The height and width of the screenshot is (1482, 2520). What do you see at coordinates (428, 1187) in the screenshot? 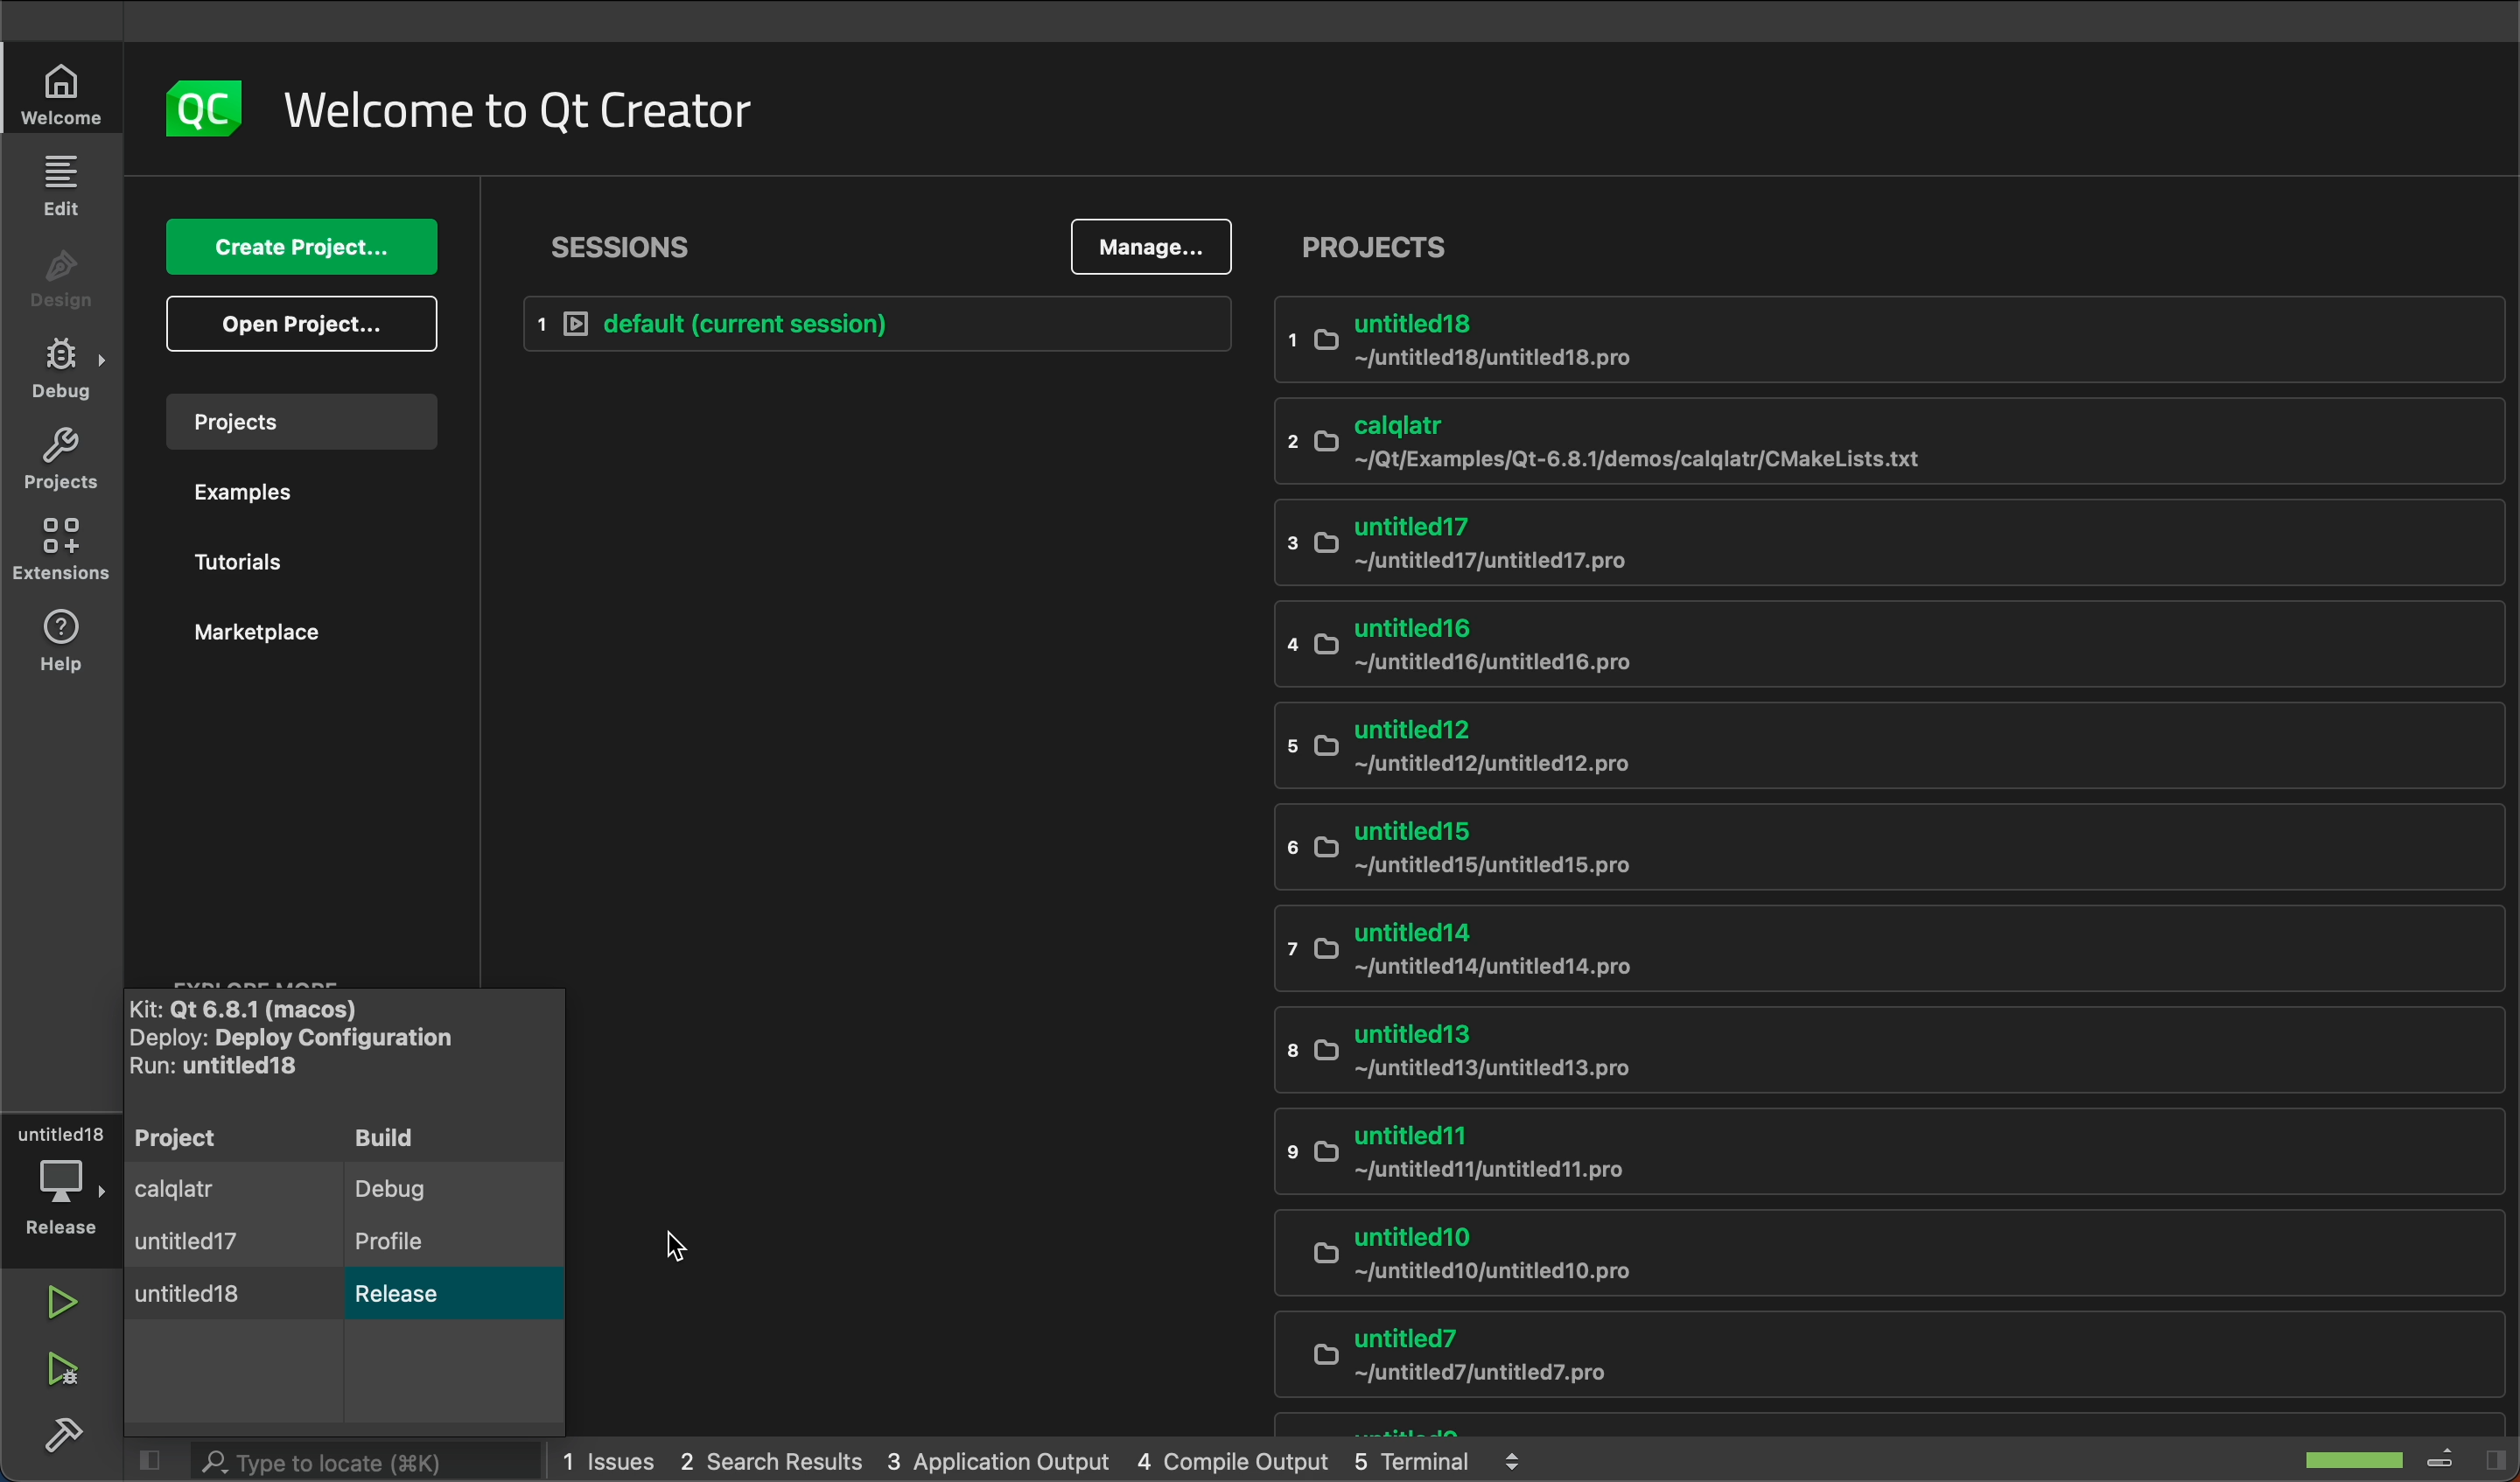
I see `debug` at bounding box center [428, 1187].